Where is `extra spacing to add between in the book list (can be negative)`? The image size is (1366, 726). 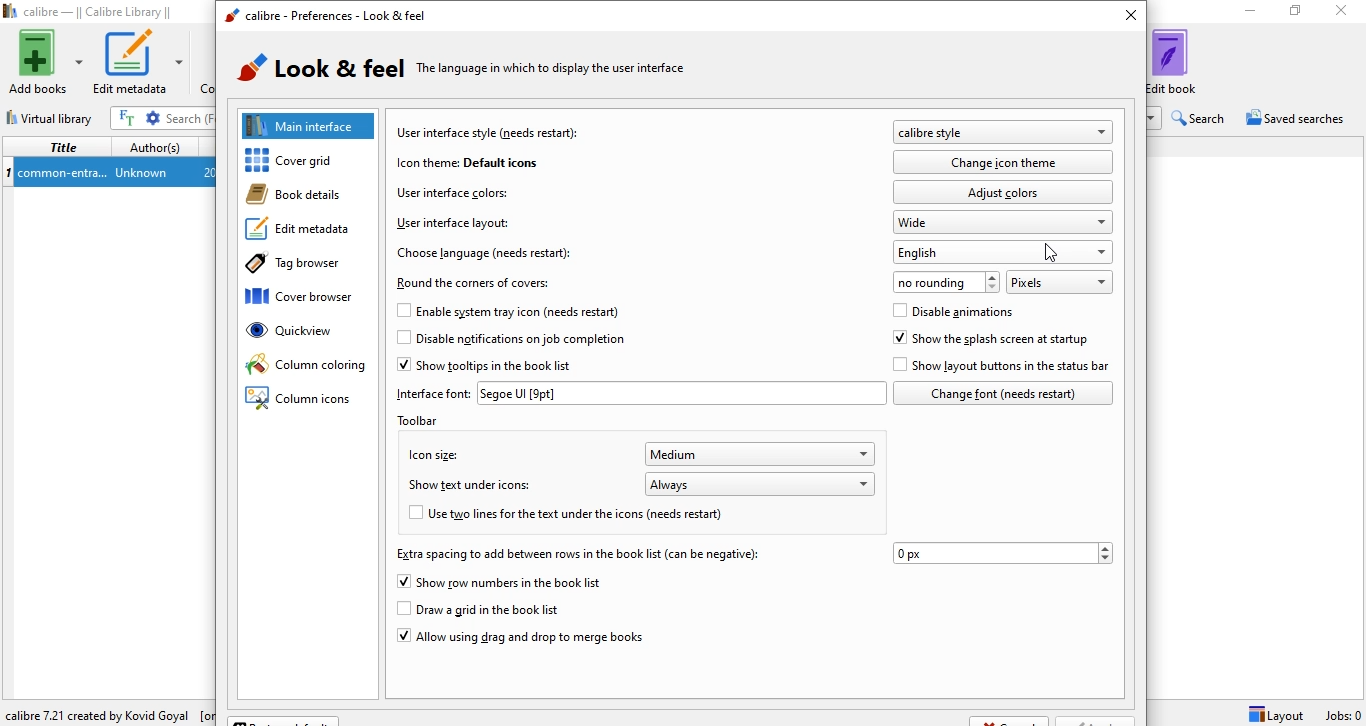
extra spacing to add between in the book list (can be negative) is located at coordinates (575, 554).